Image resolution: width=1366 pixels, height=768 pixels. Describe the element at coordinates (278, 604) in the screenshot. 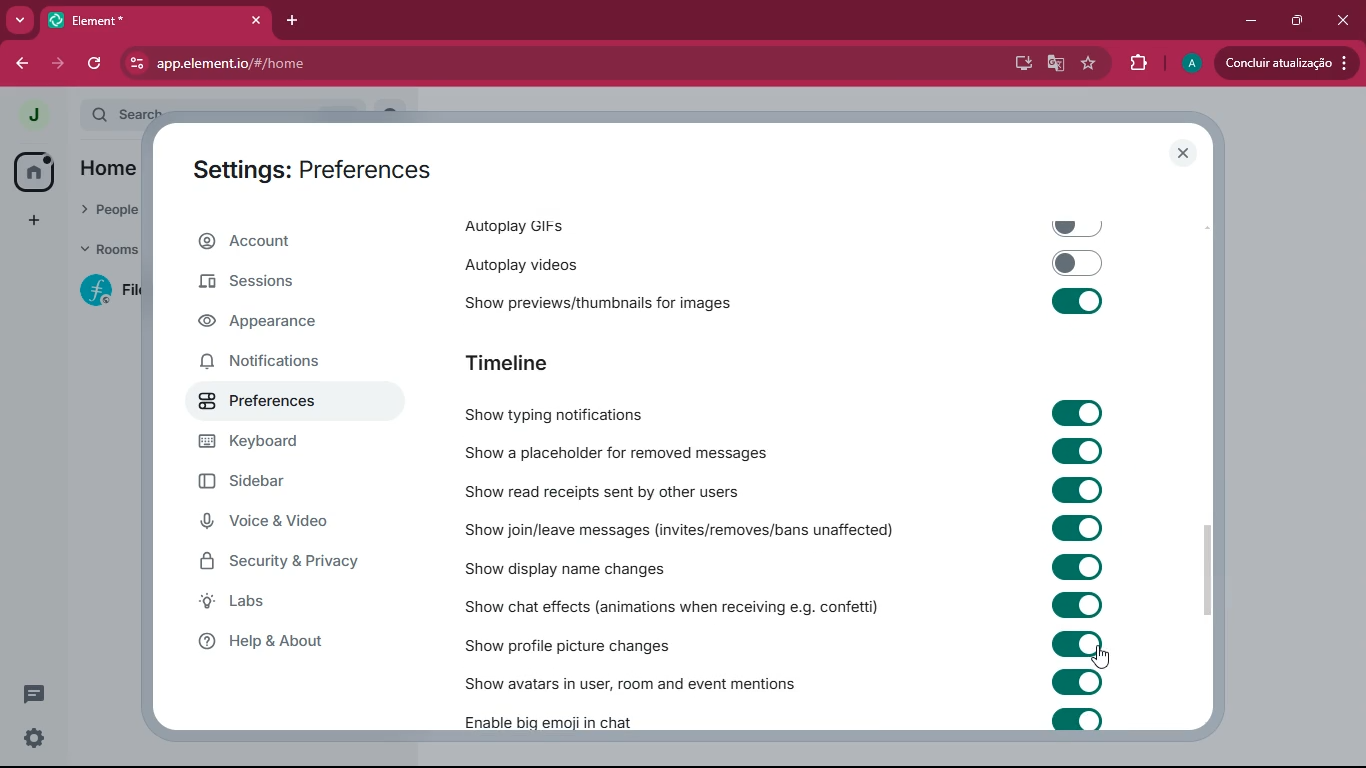

I see `labs` at that location.